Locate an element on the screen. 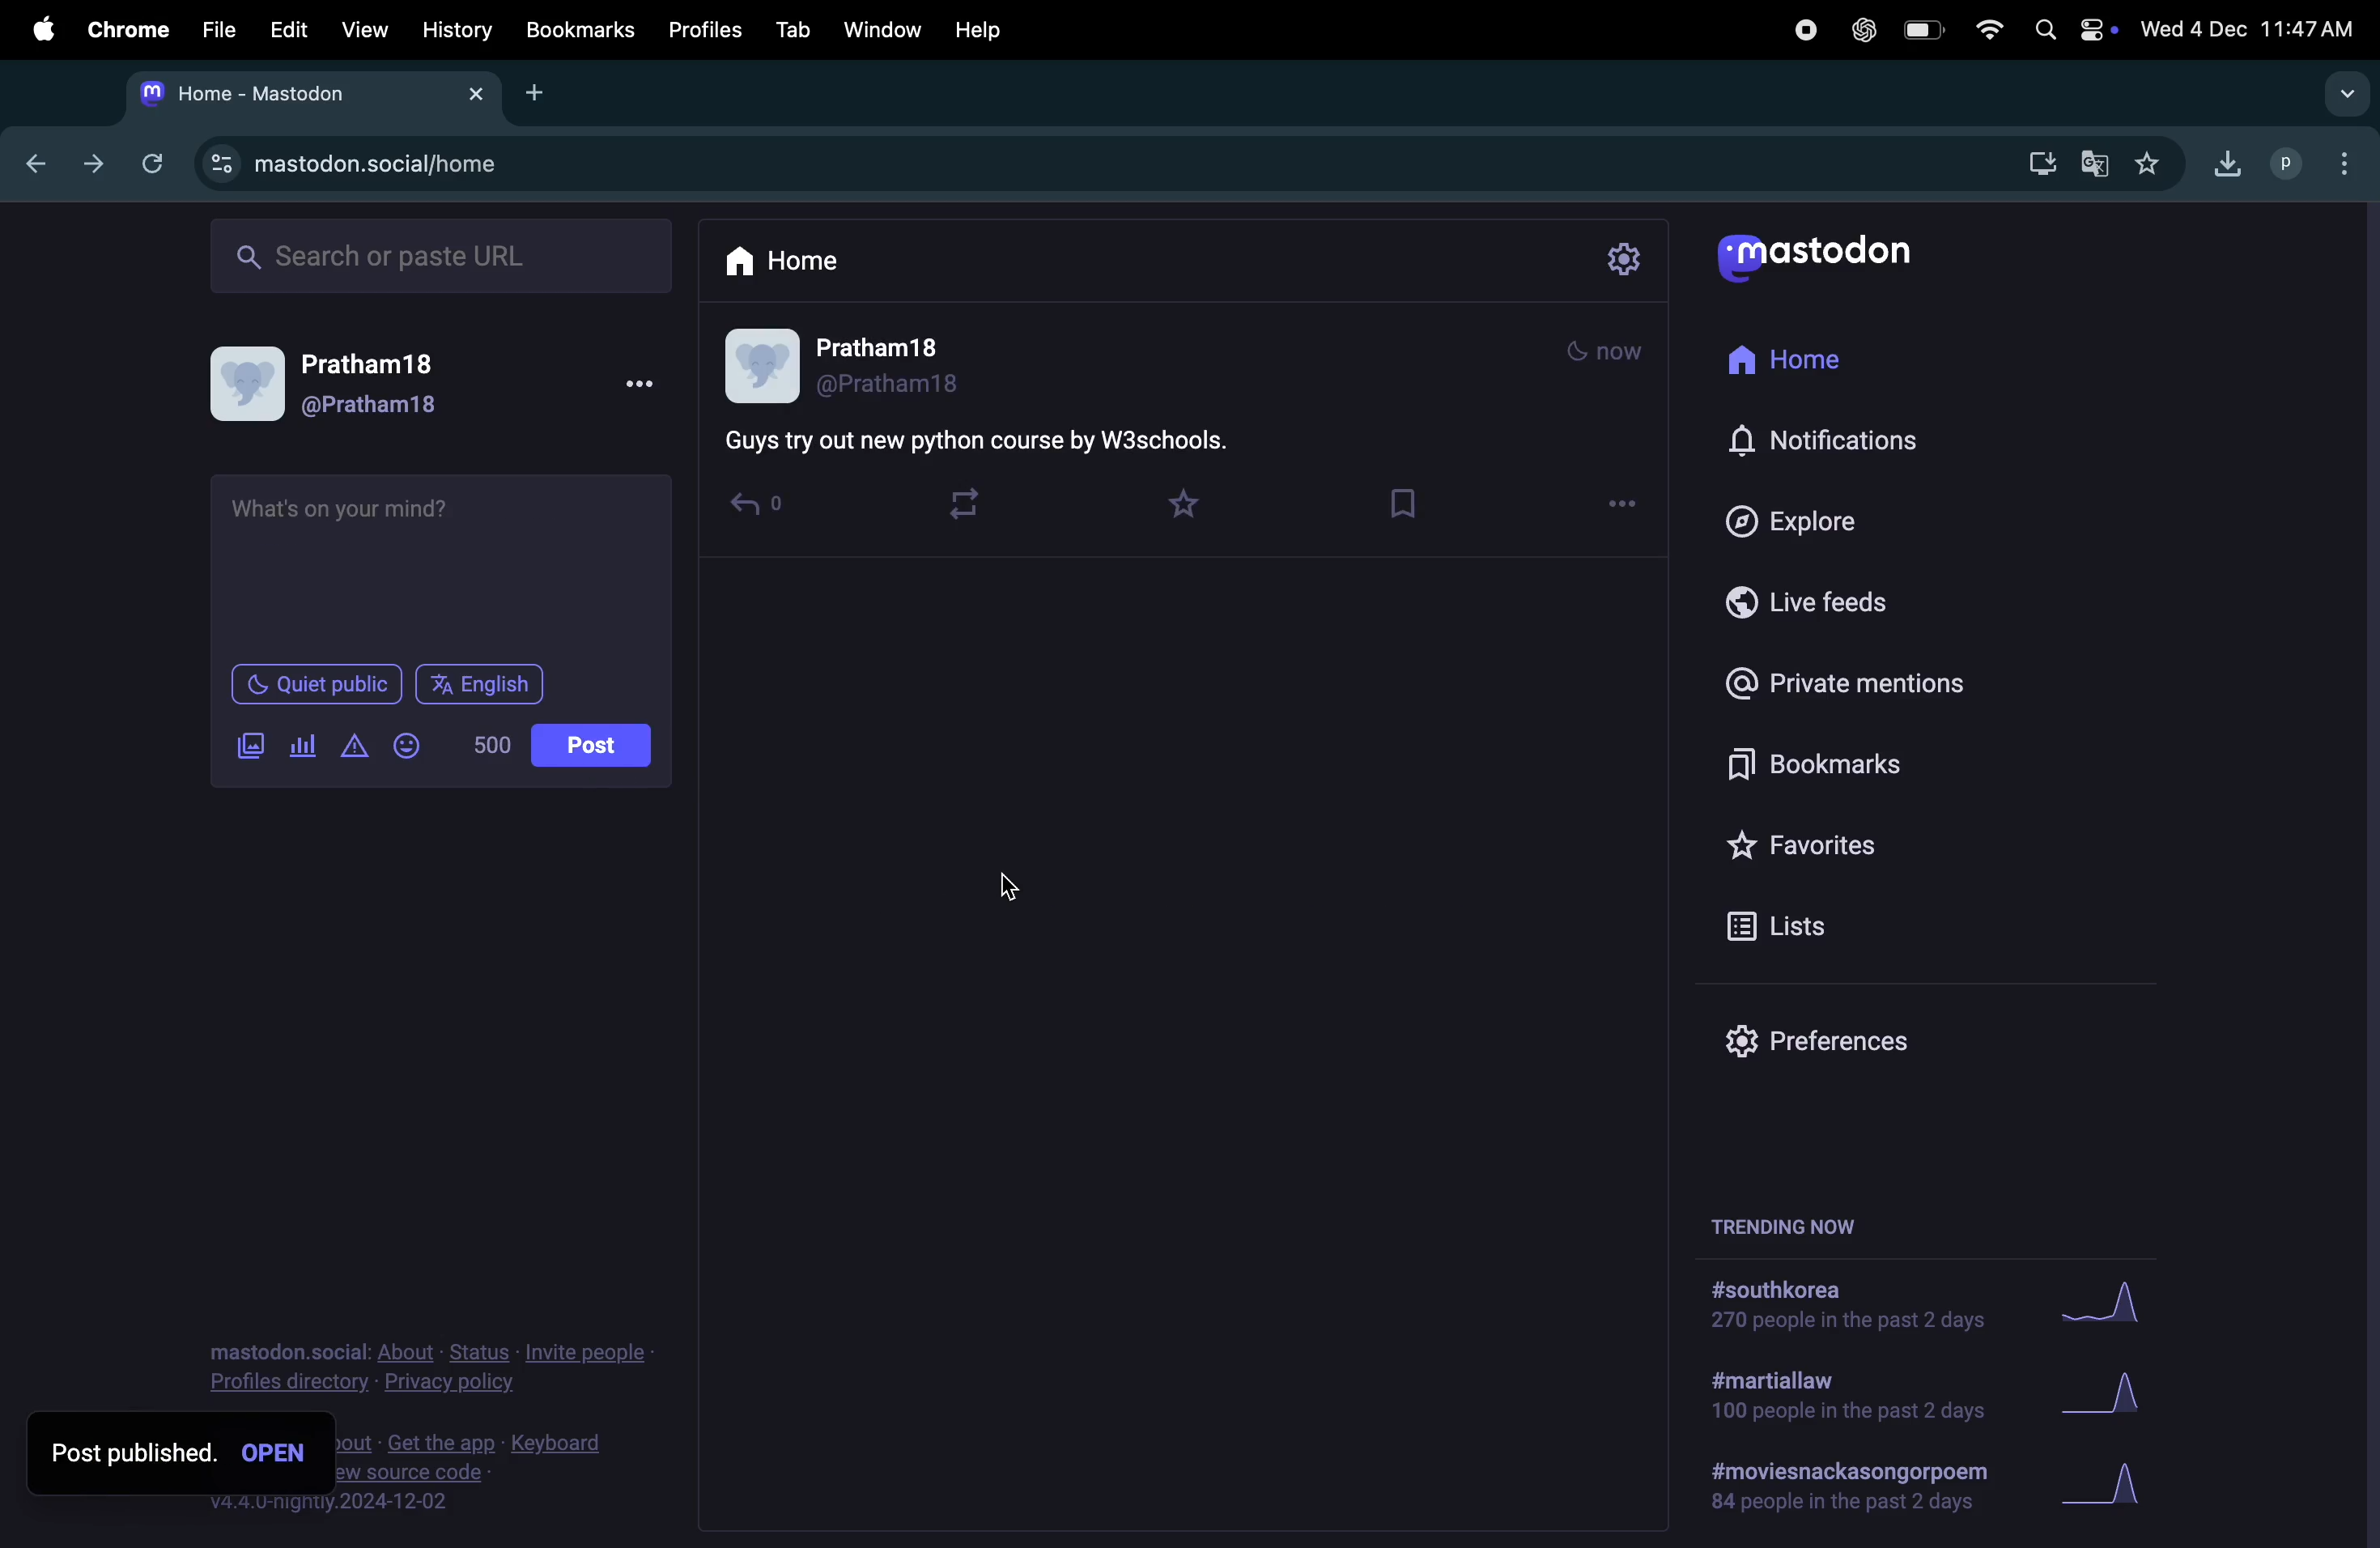 The image size is (2380, 1548). Help is located at coordinates (985, 29).